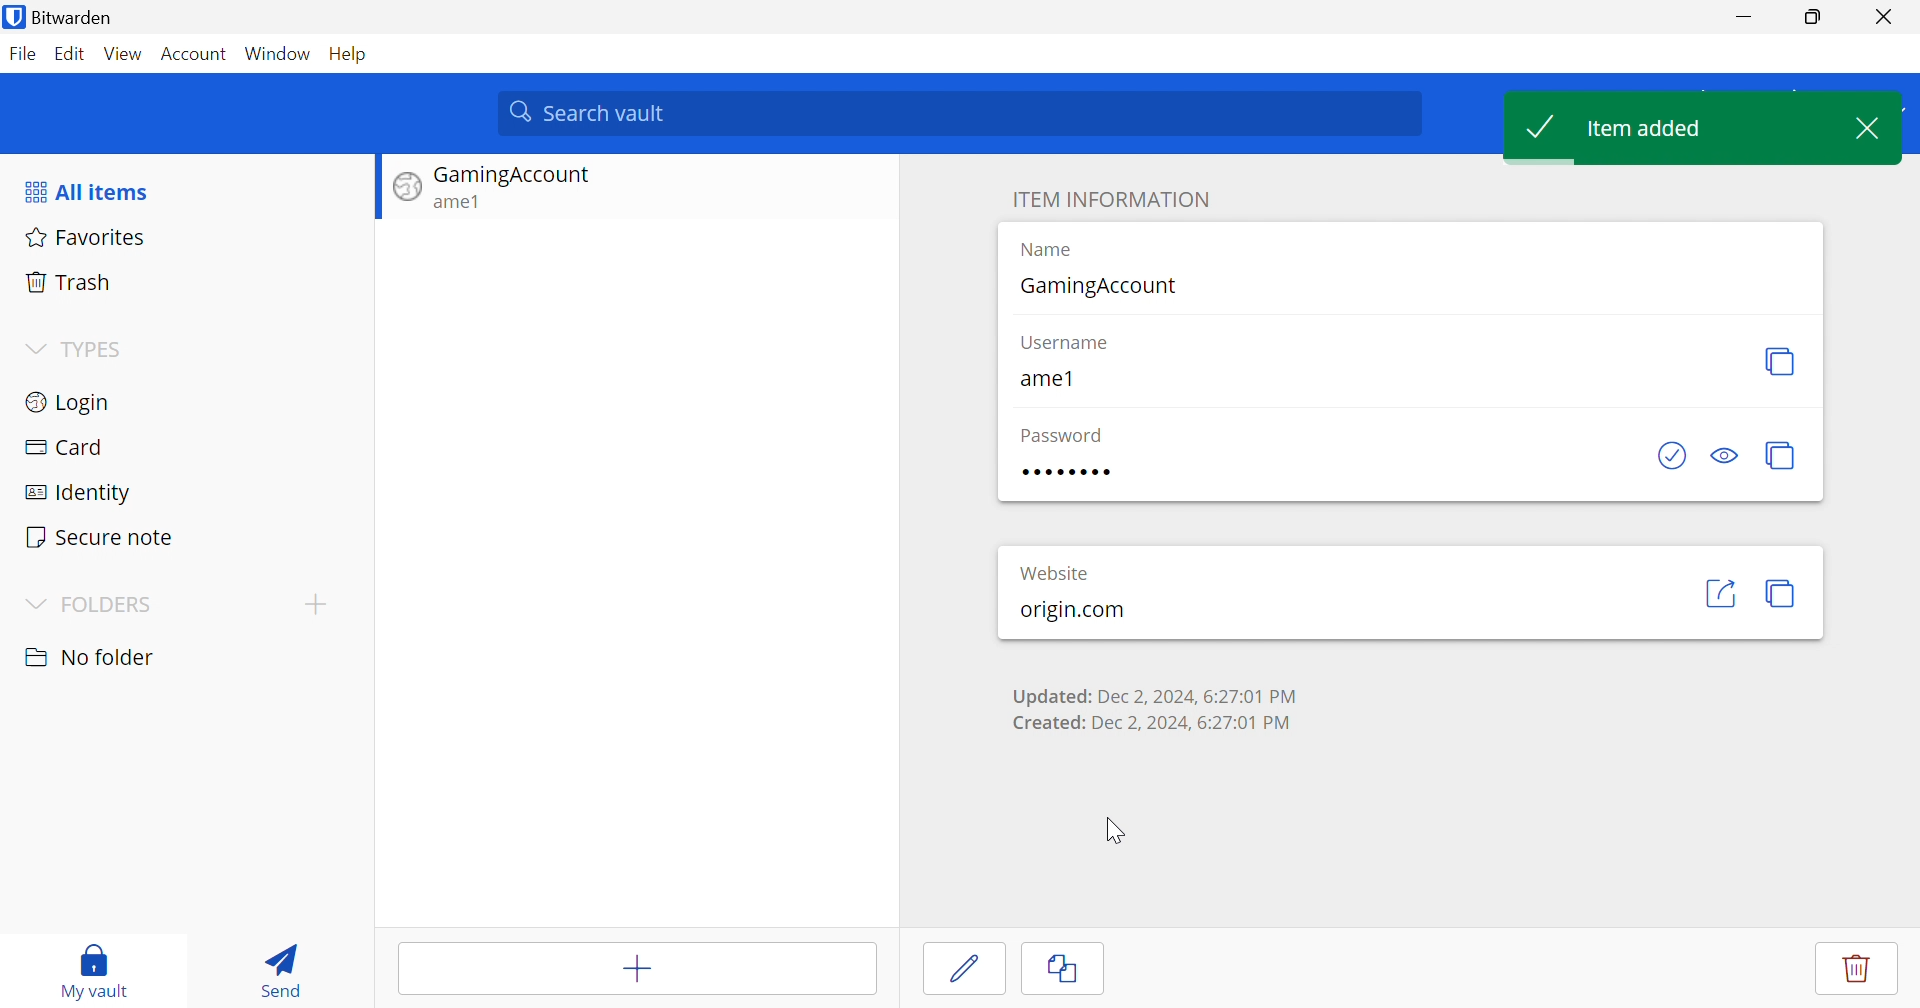 The width and height of the screenshot is (1920, 1008). I want to click on Toggle visibility, so click(1724, 455).